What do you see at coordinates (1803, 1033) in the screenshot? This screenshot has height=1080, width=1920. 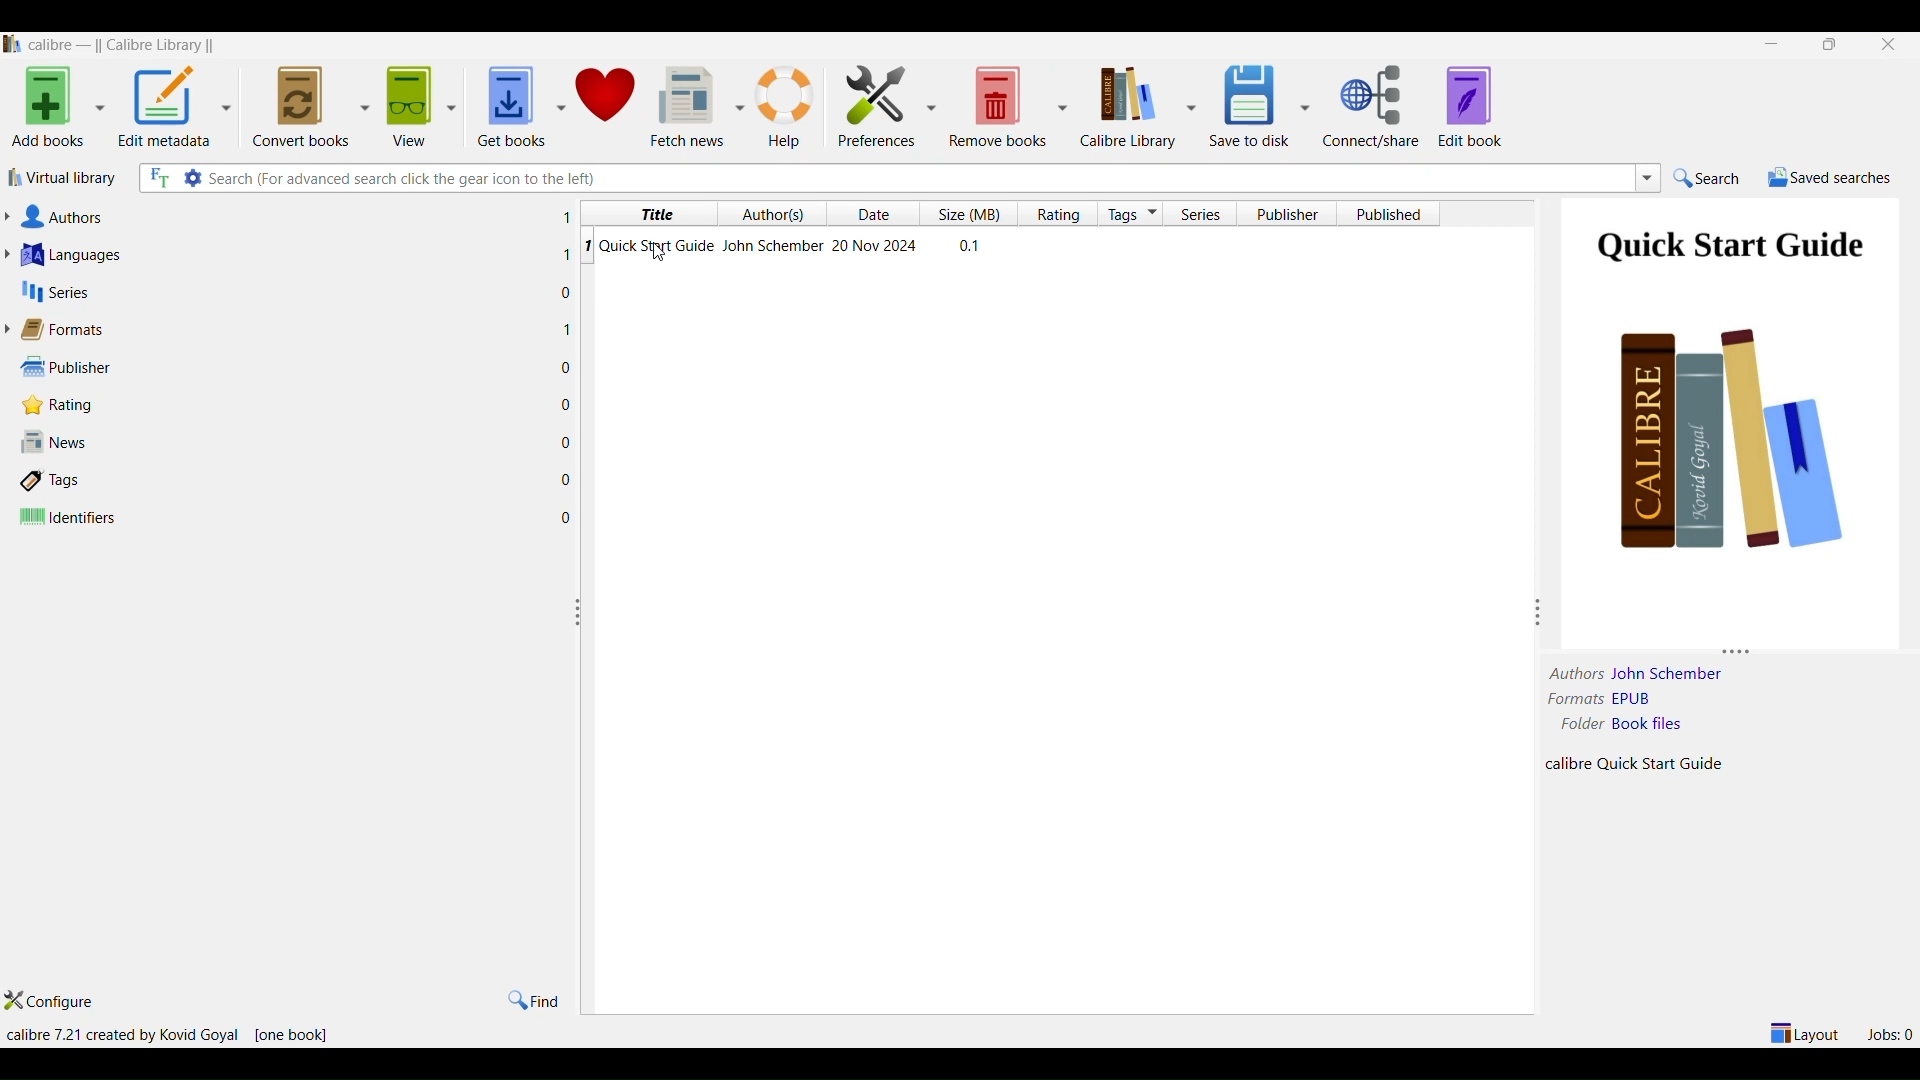 I see `layout` at bounding box center [1803, 1033].